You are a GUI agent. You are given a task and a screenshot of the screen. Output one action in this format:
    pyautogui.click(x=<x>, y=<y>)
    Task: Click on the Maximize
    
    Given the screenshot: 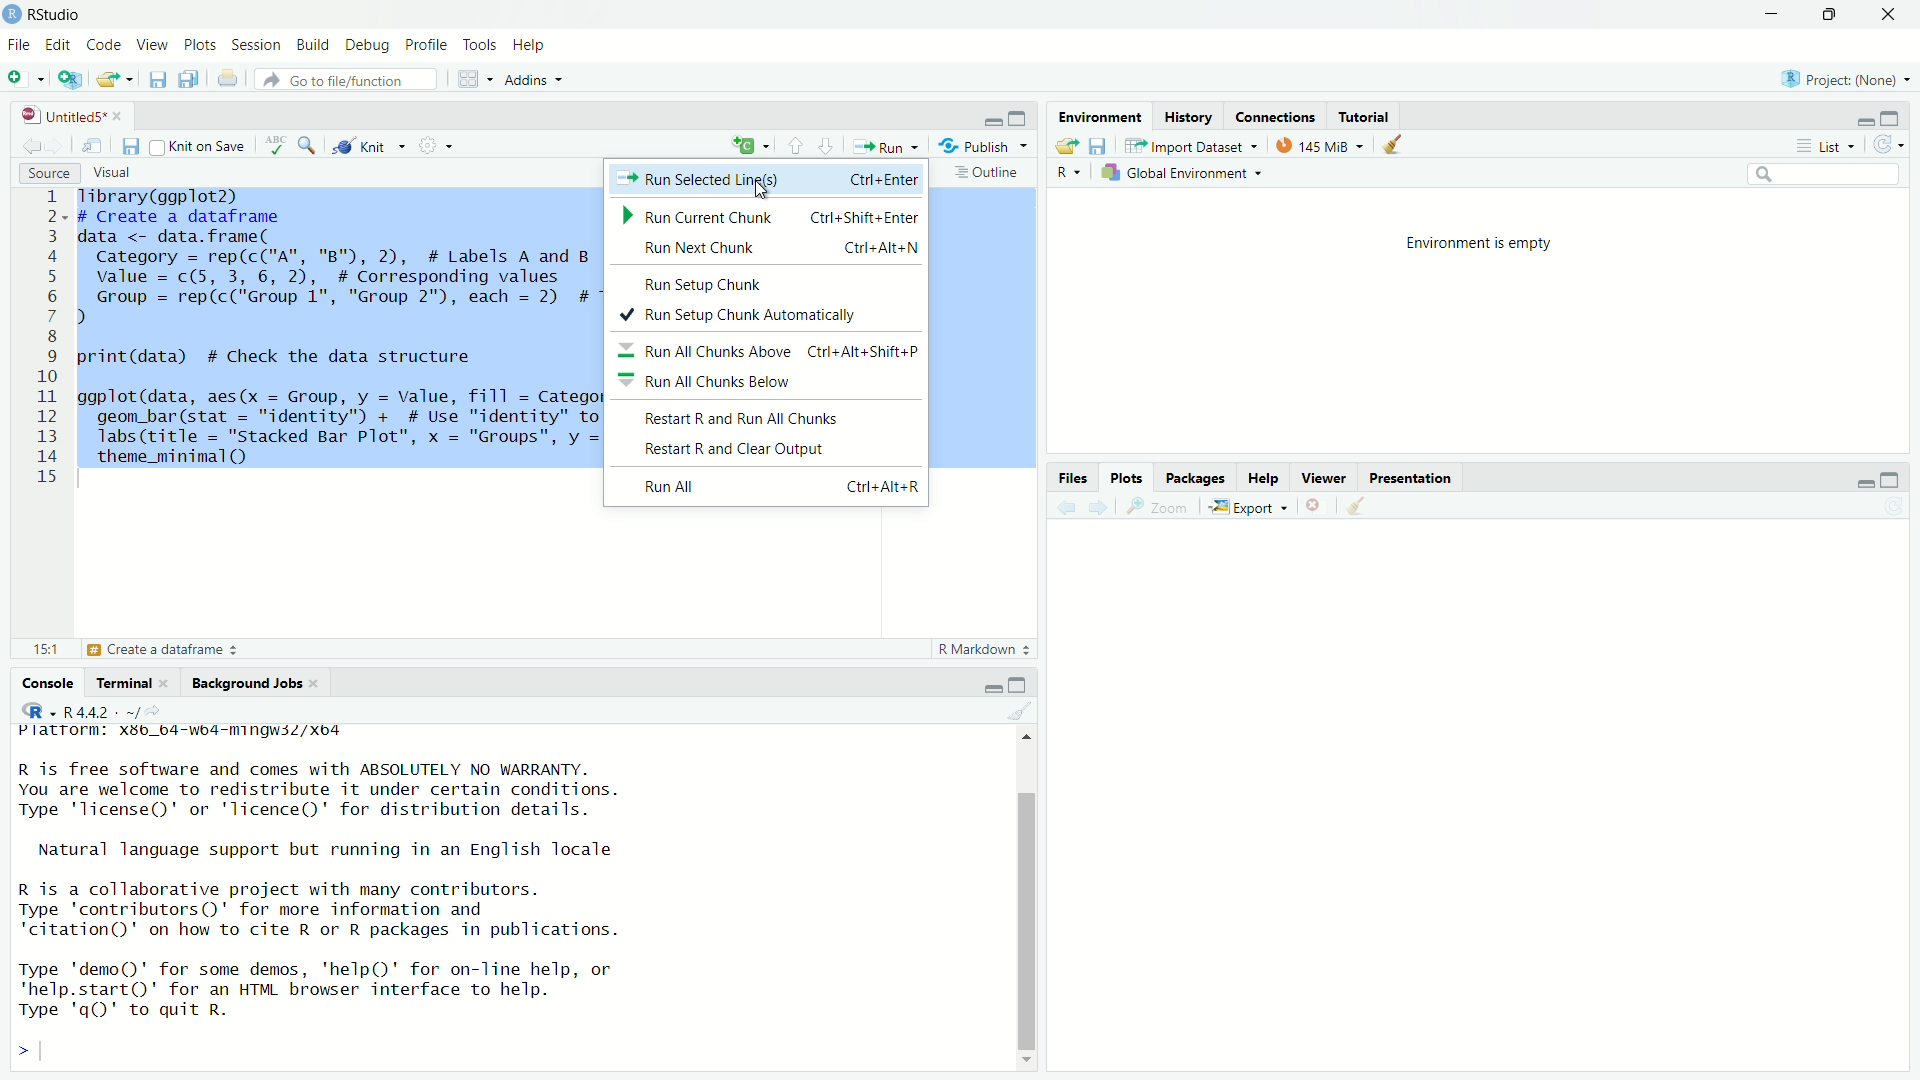 What is the action you would take?
    pyautogui.click(x=1894, y=117)
    